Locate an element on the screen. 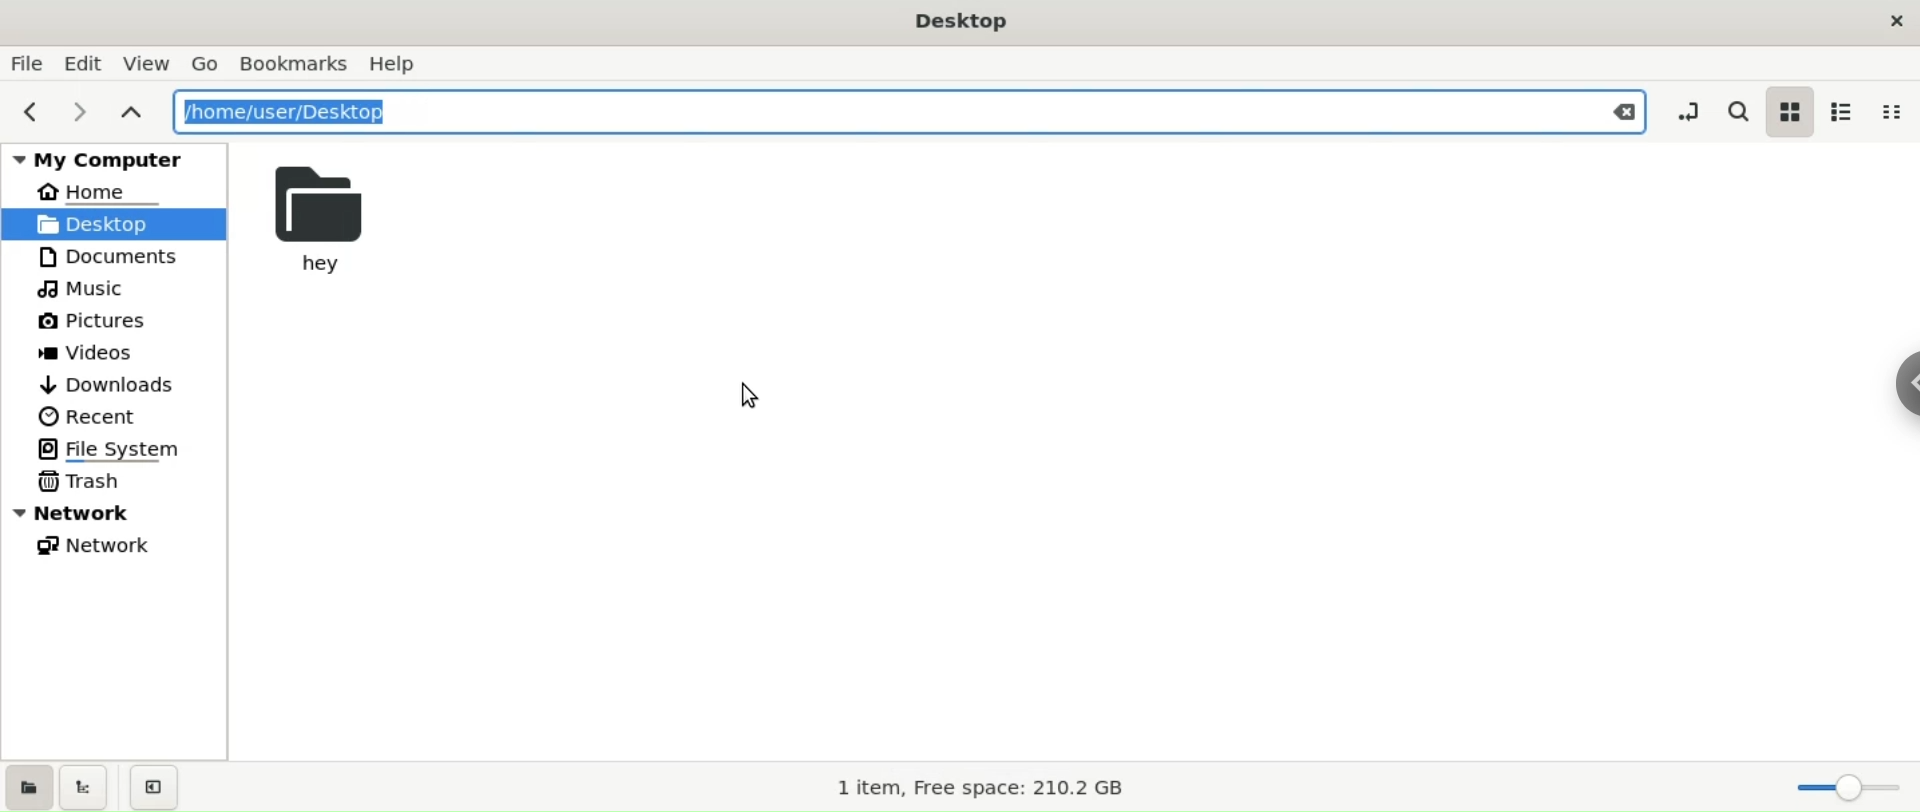 Image resolution: width=1920 pixels, height=812 pixels. view is located at coordinates (149, 64).